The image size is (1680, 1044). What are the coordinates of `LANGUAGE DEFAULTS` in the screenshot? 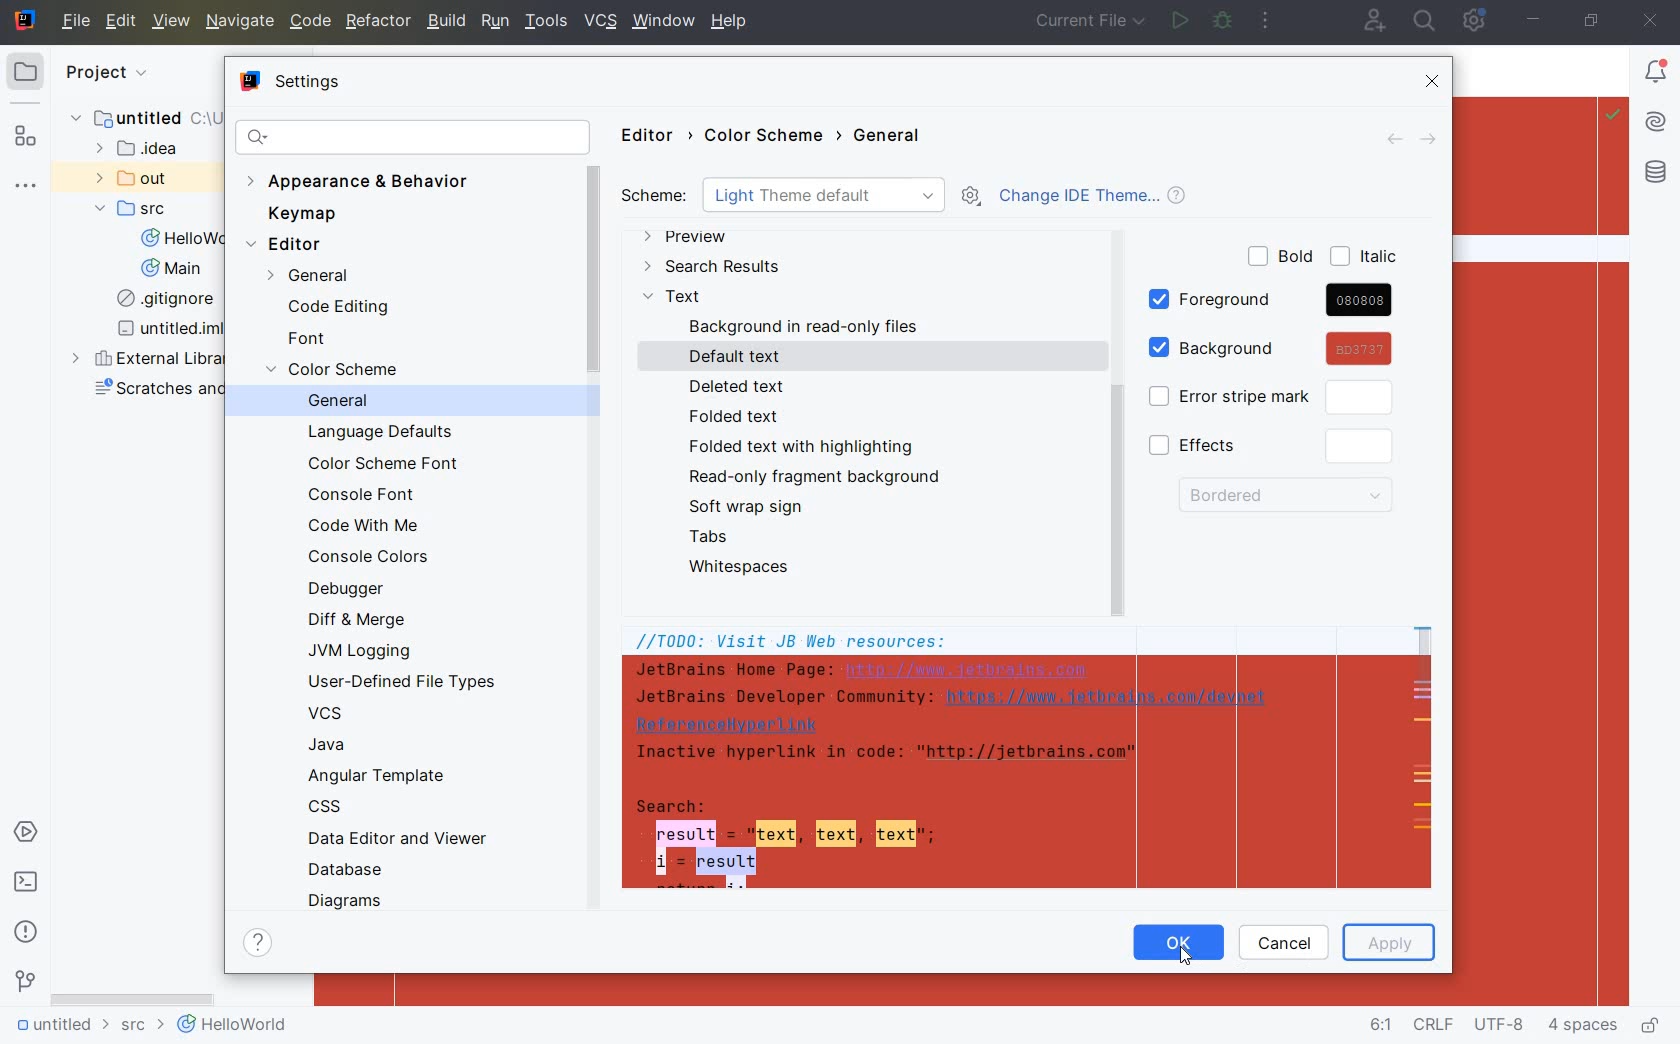 It's located at (380, 434).